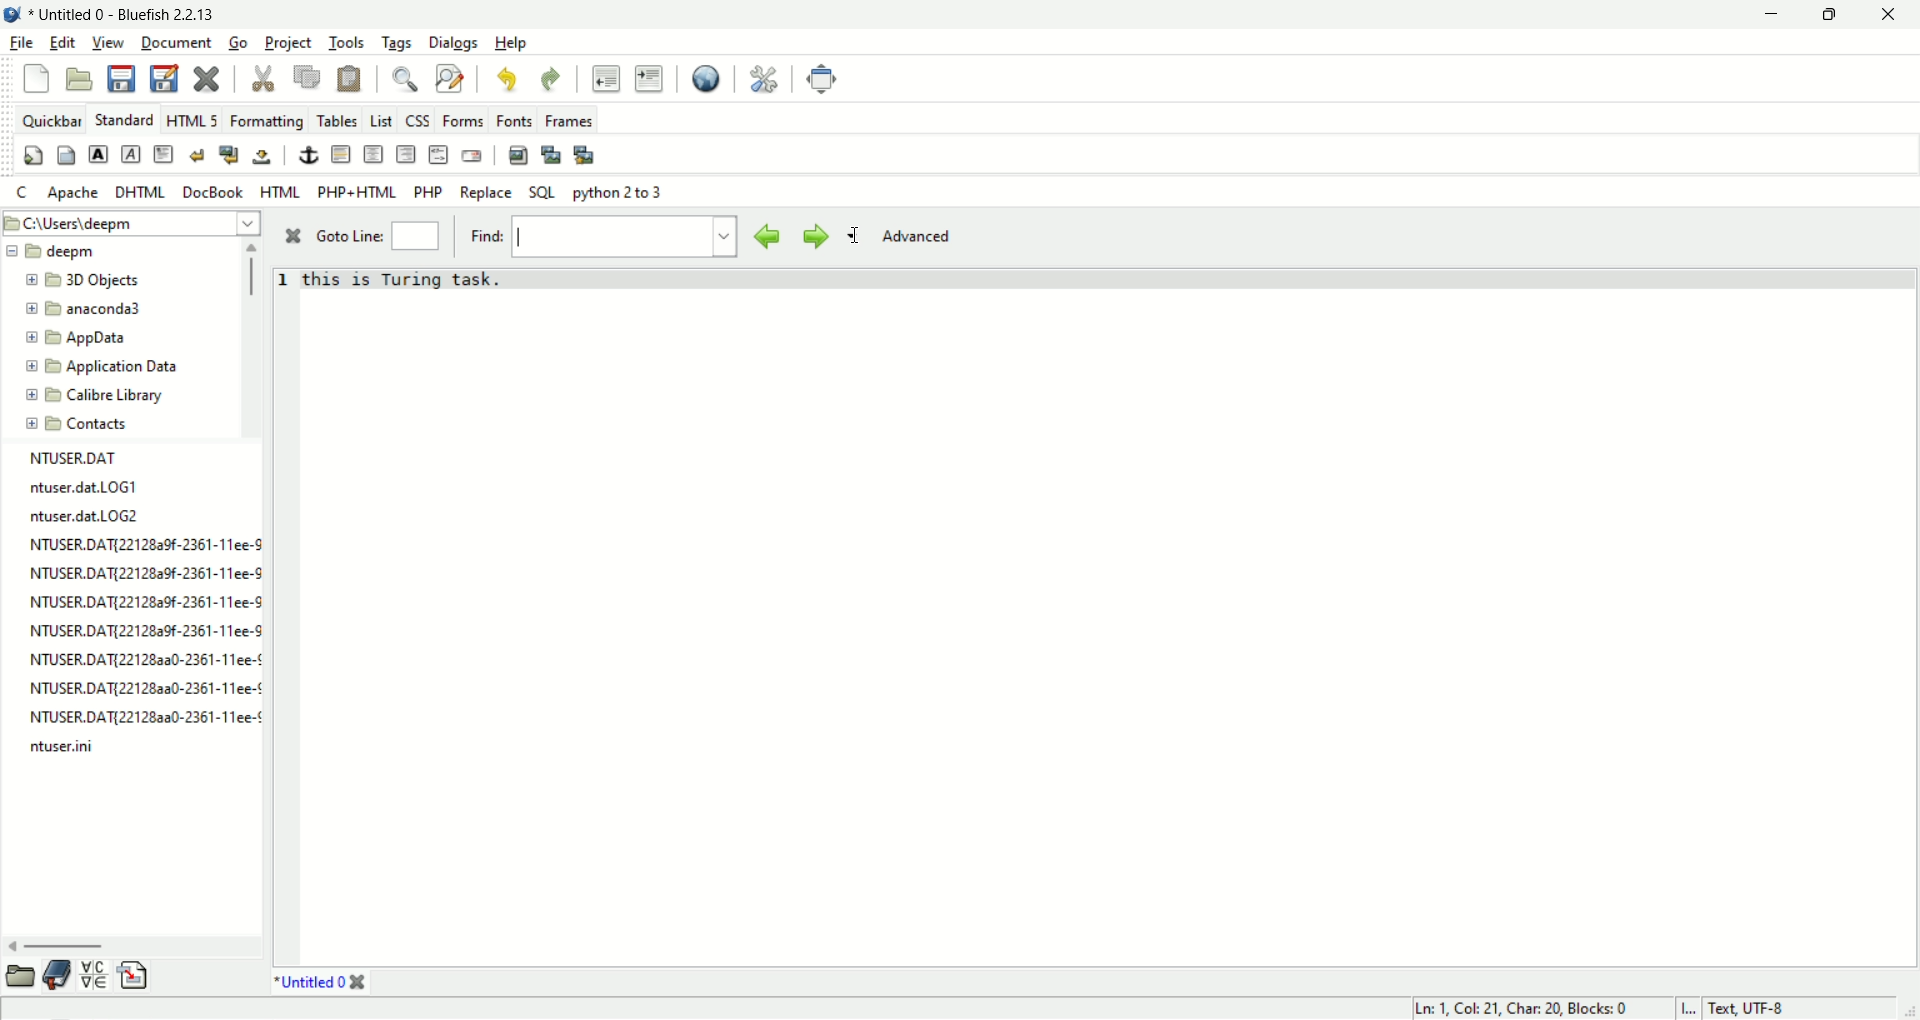  Describe the element at coordinates (35, 78) in the screenshot. I see `New file` at that location.